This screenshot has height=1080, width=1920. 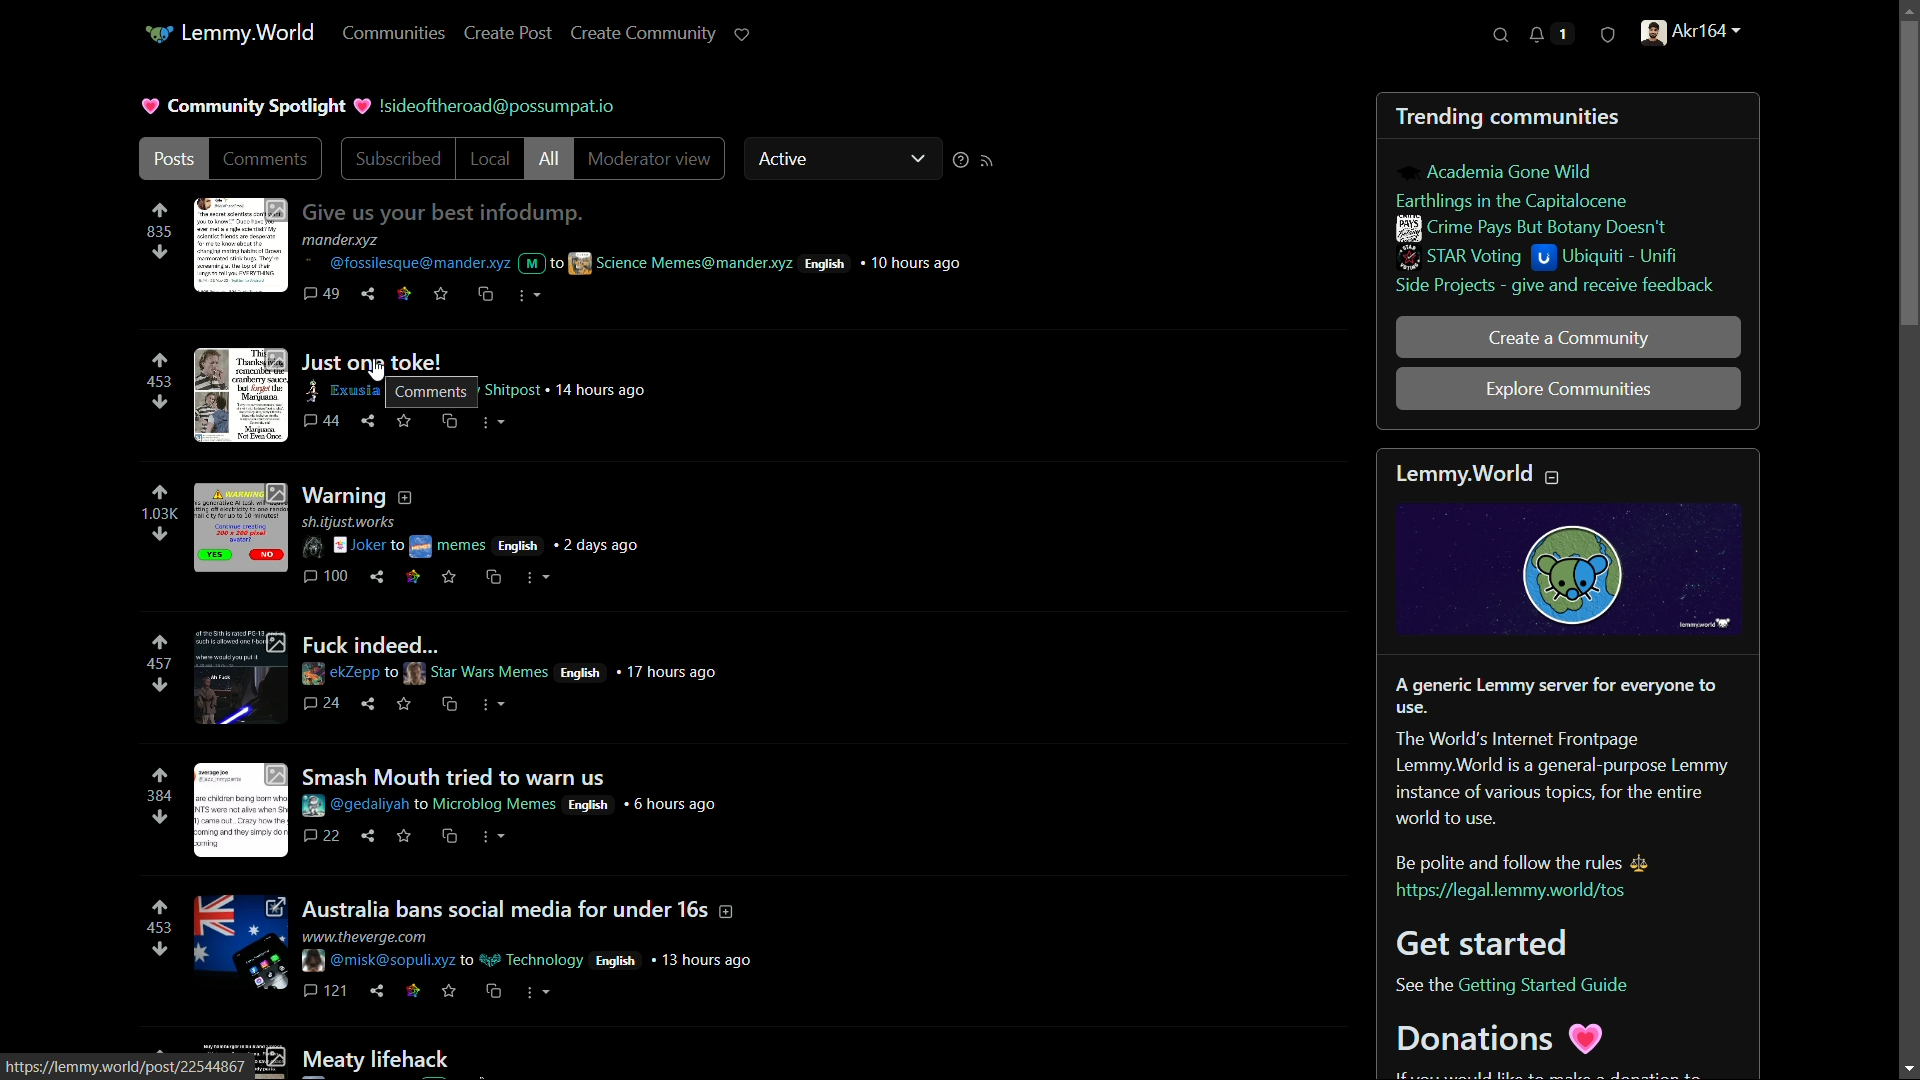 I want to click on ♡community spotlight♡, so click(x=251, y=107).